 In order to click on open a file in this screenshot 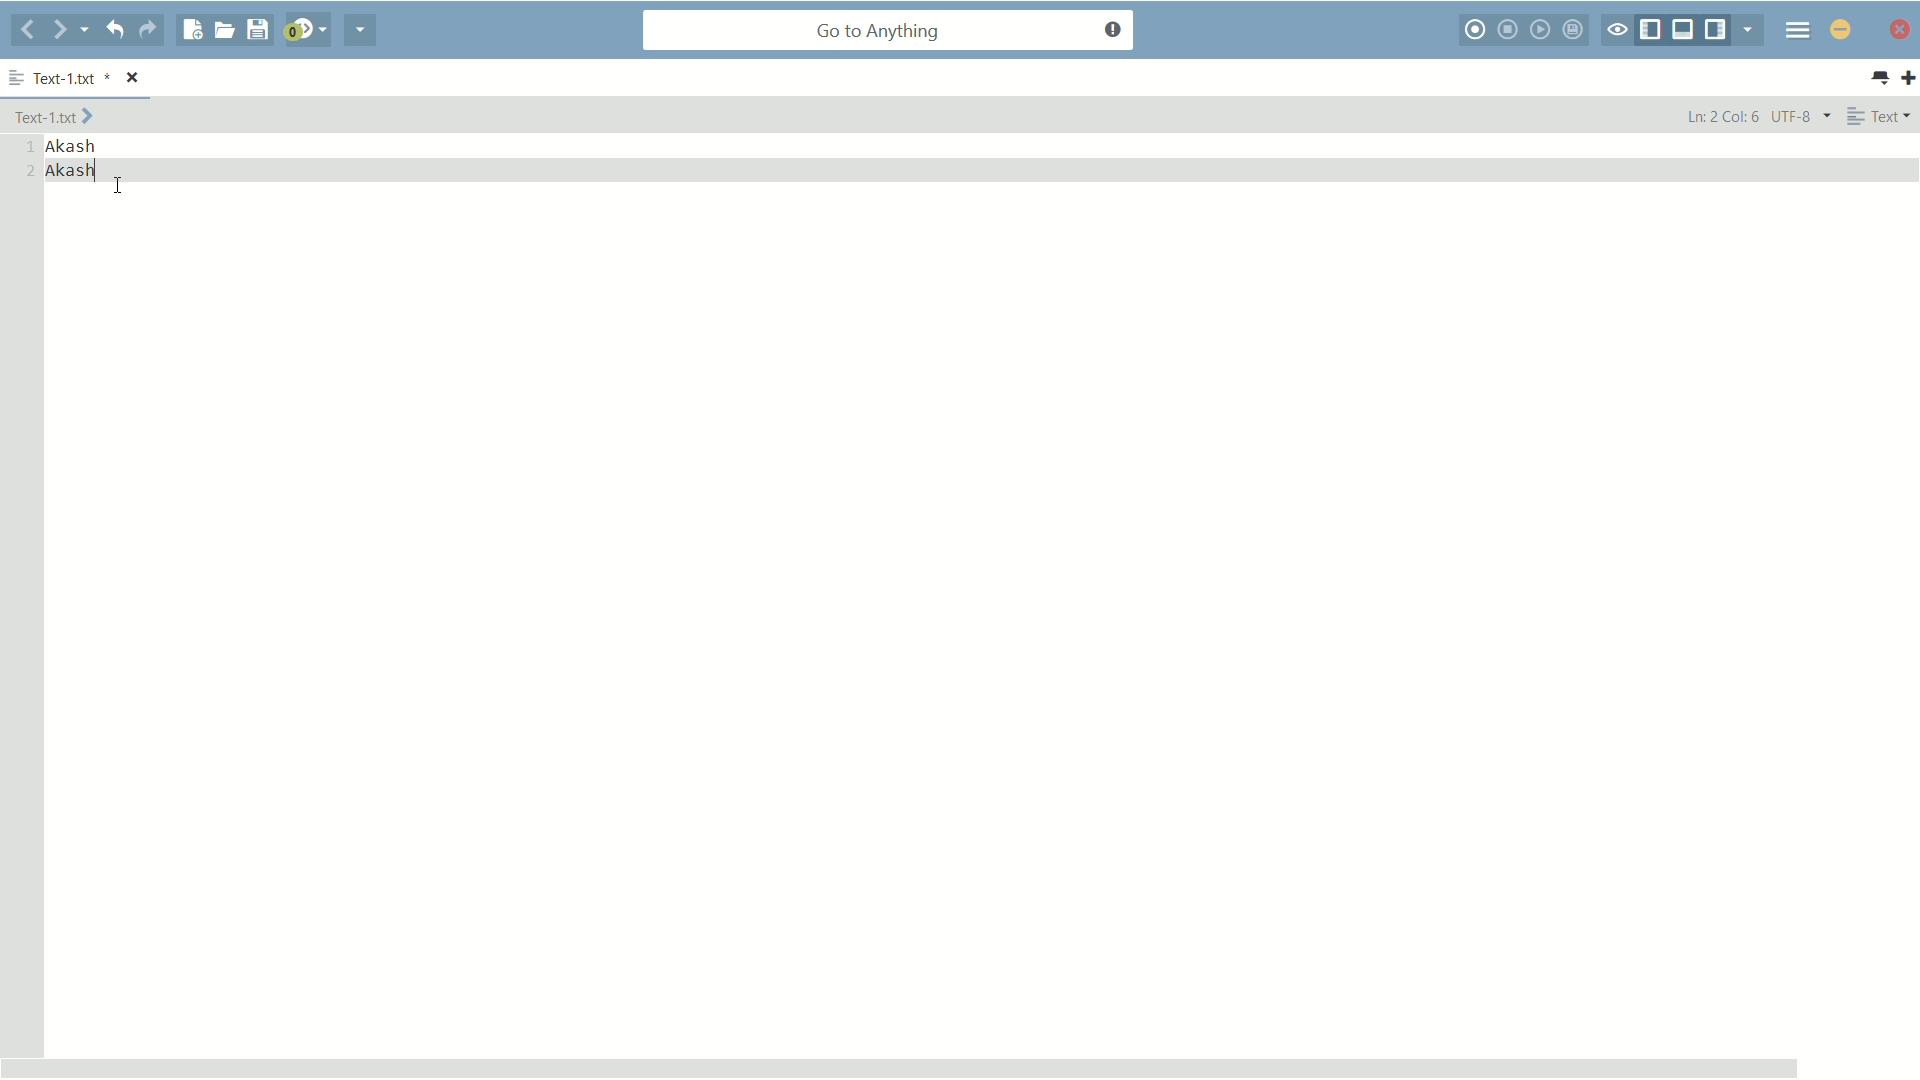, I will do `click(224, 31)`.